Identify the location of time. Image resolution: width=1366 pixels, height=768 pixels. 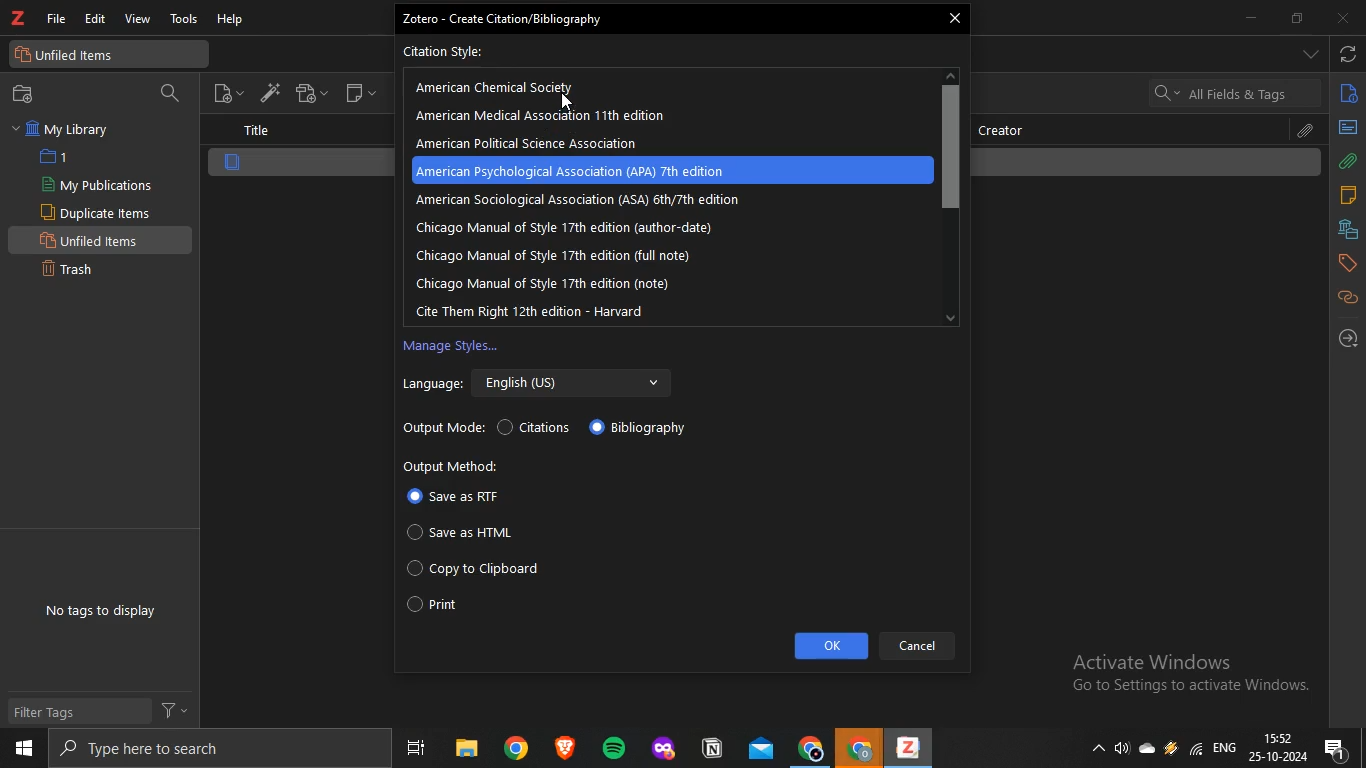
(1279, 737).